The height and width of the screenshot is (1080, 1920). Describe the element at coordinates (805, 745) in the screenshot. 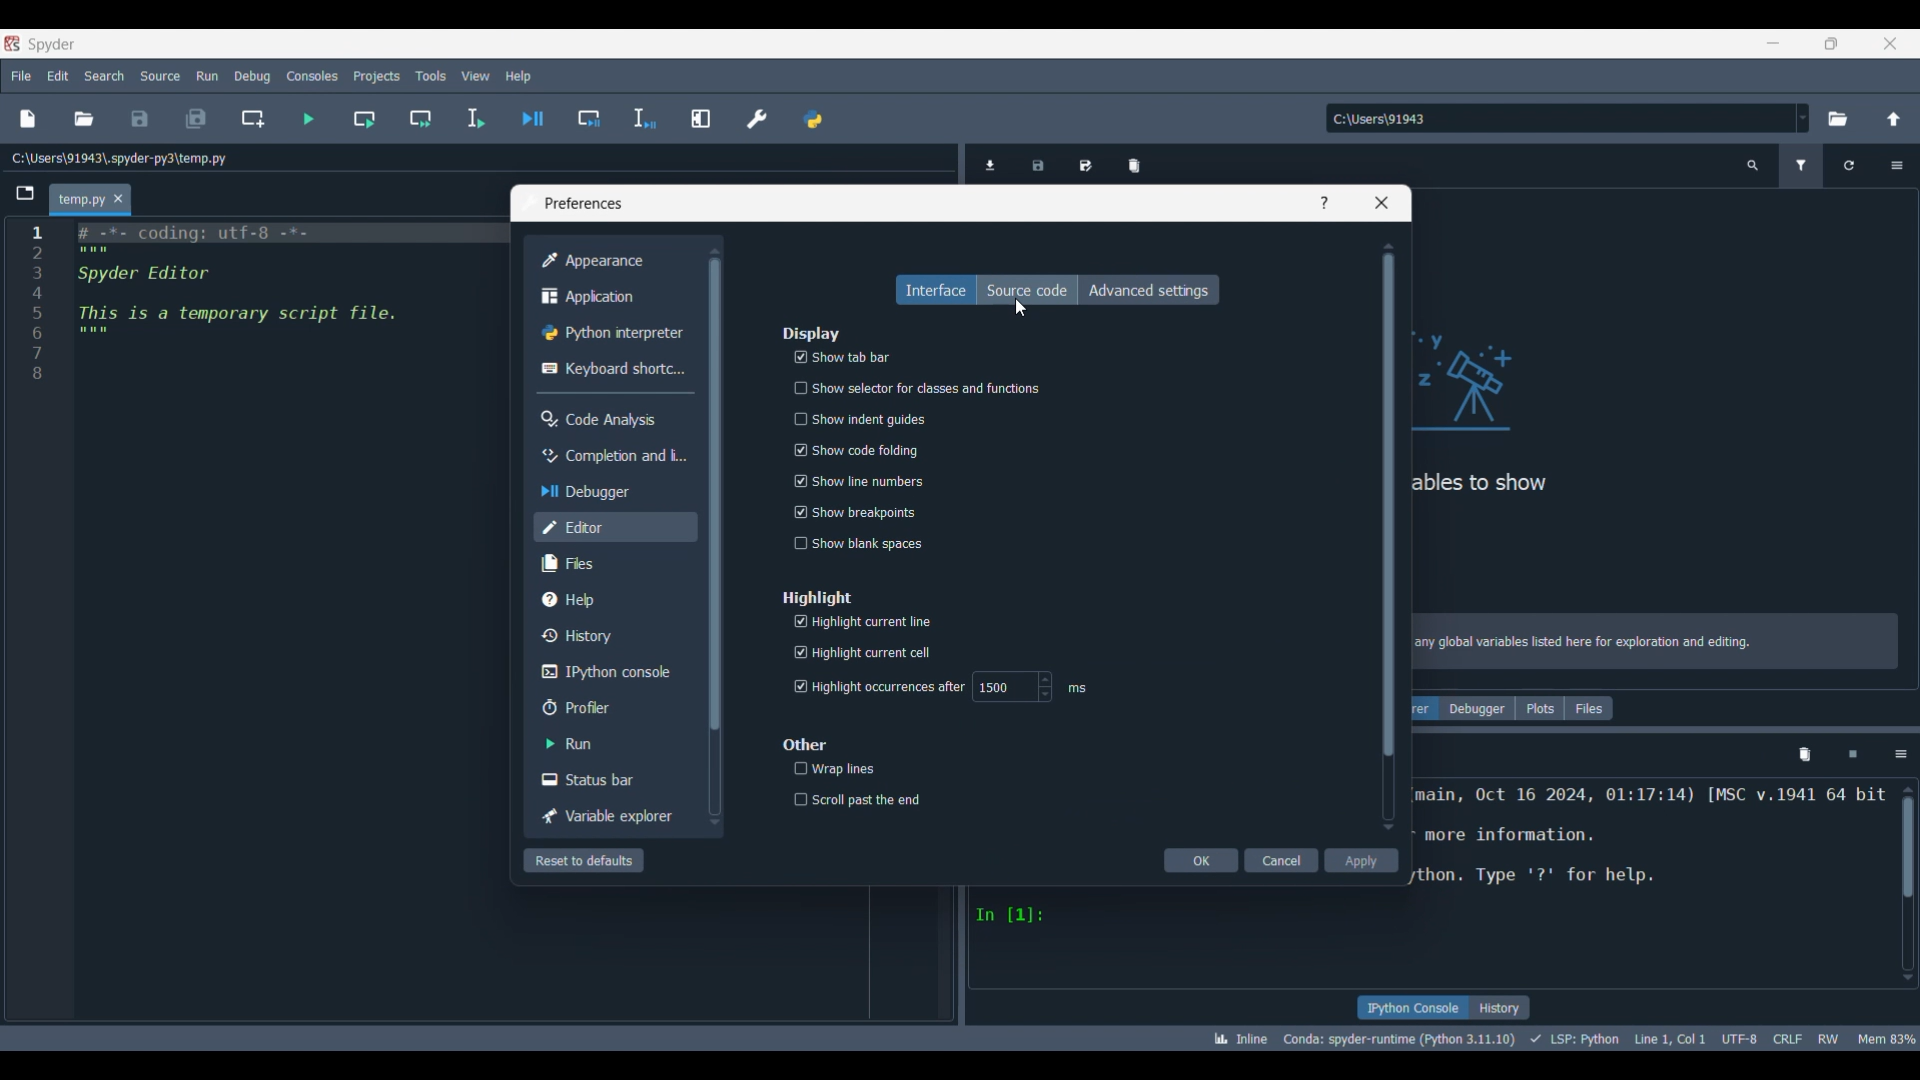

I see `Section title` at that location.